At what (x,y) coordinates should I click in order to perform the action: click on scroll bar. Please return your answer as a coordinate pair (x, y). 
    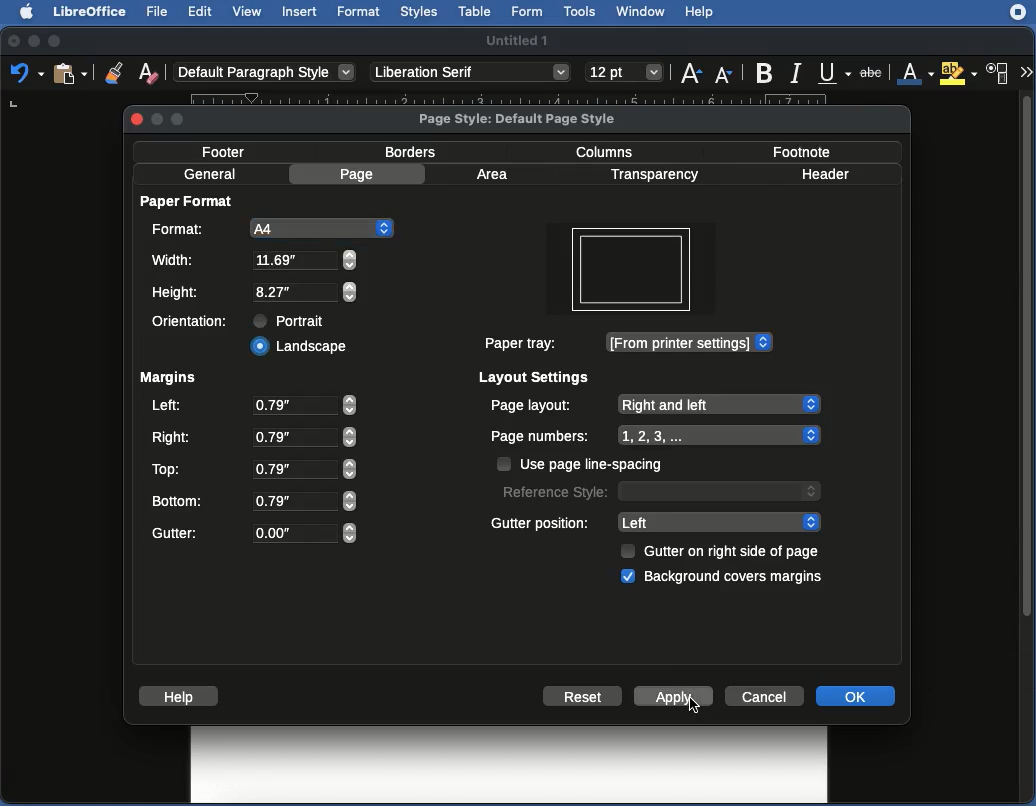
    Looking at the image, I should click on (1027, 445).